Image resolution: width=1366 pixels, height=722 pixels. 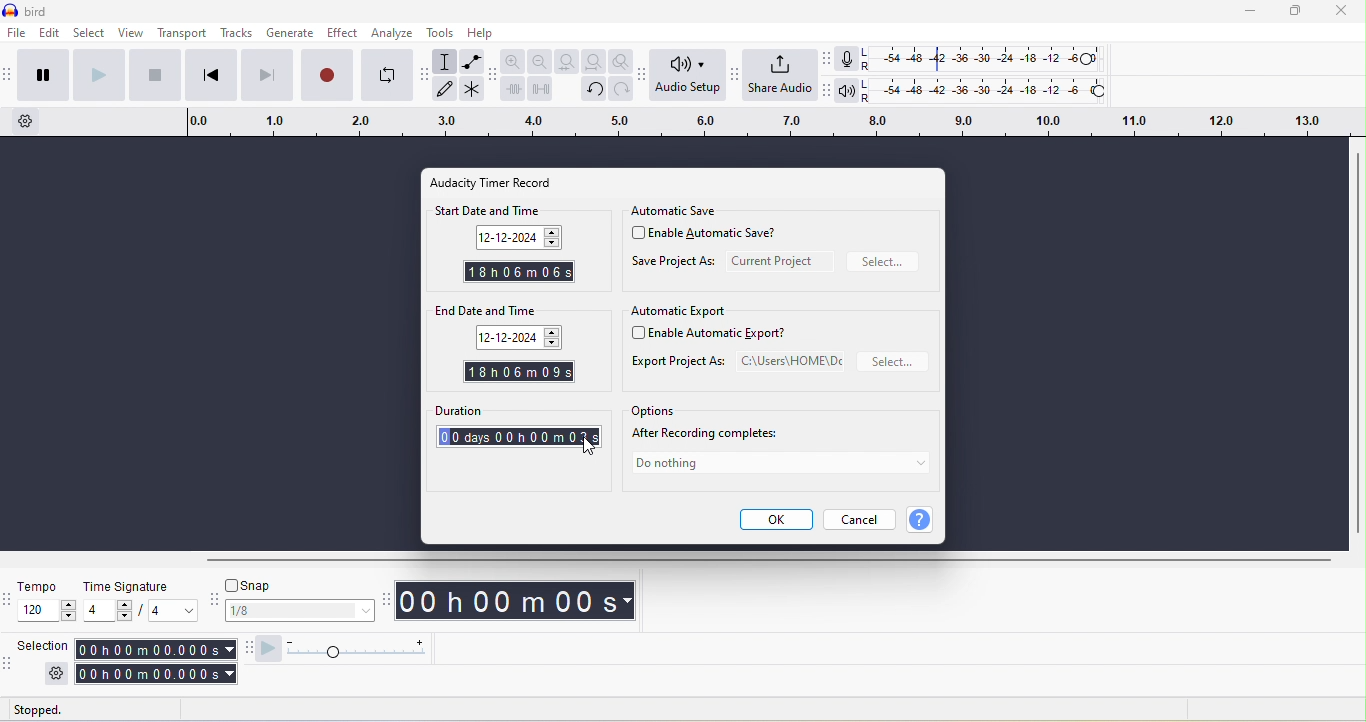 What do you see at coordinates (494, 78) in the screenshot?
I see `audacity edit toolbar` at bounding box center [494, 78].